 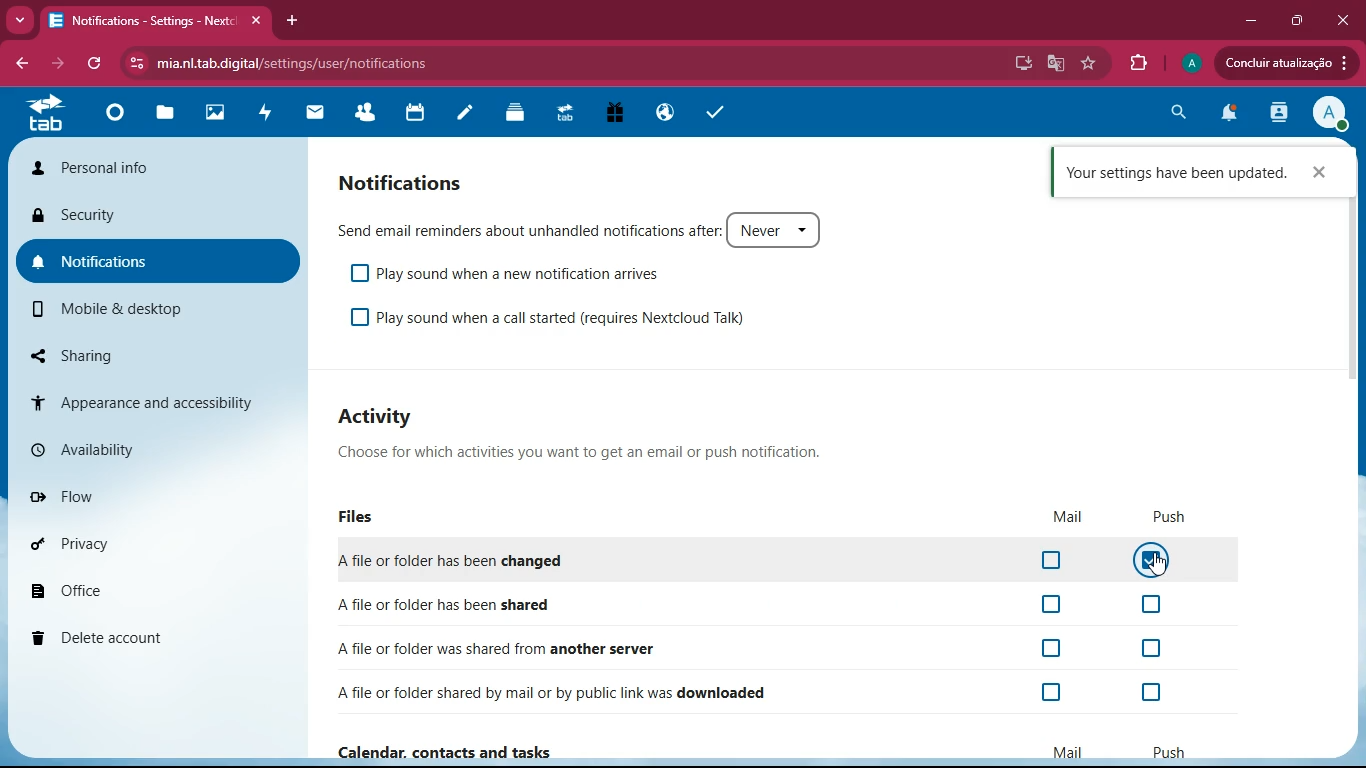 I want to click on off, so click(x=1044, y=606).